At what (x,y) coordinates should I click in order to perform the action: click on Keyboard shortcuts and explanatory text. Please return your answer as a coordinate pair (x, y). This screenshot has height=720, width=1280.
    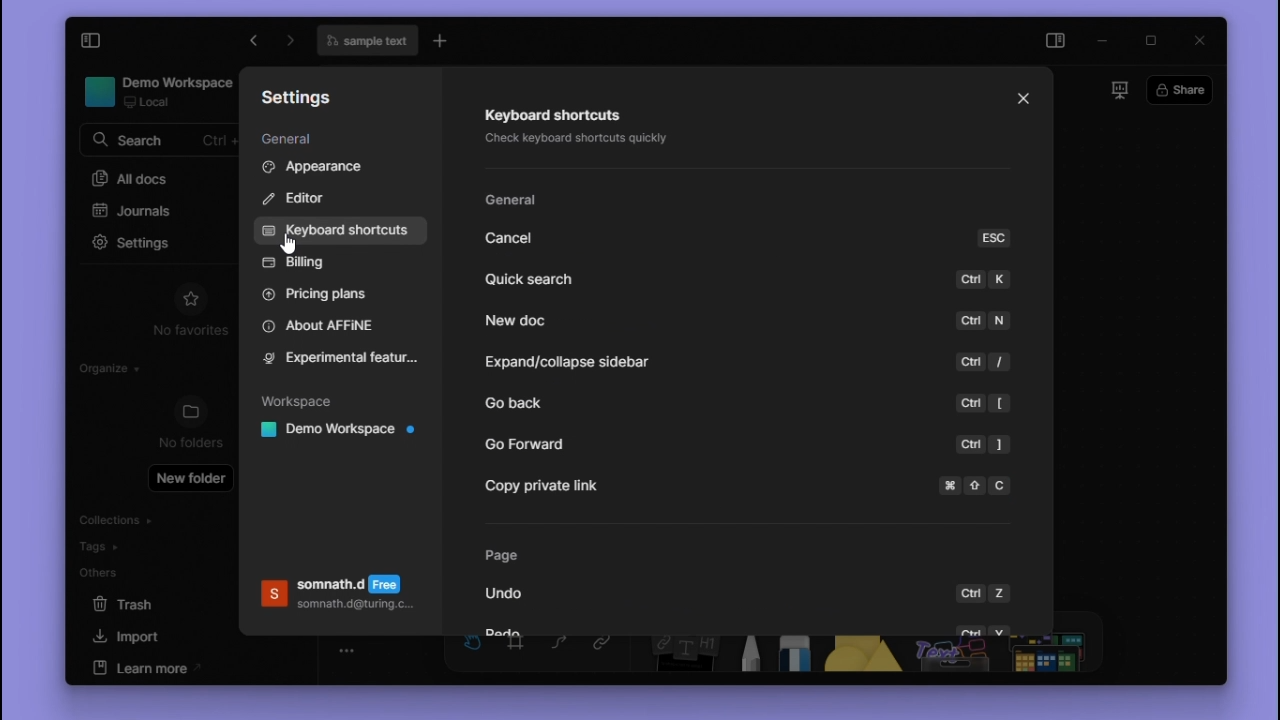
    Looking at the image, I should click on (576, 130).